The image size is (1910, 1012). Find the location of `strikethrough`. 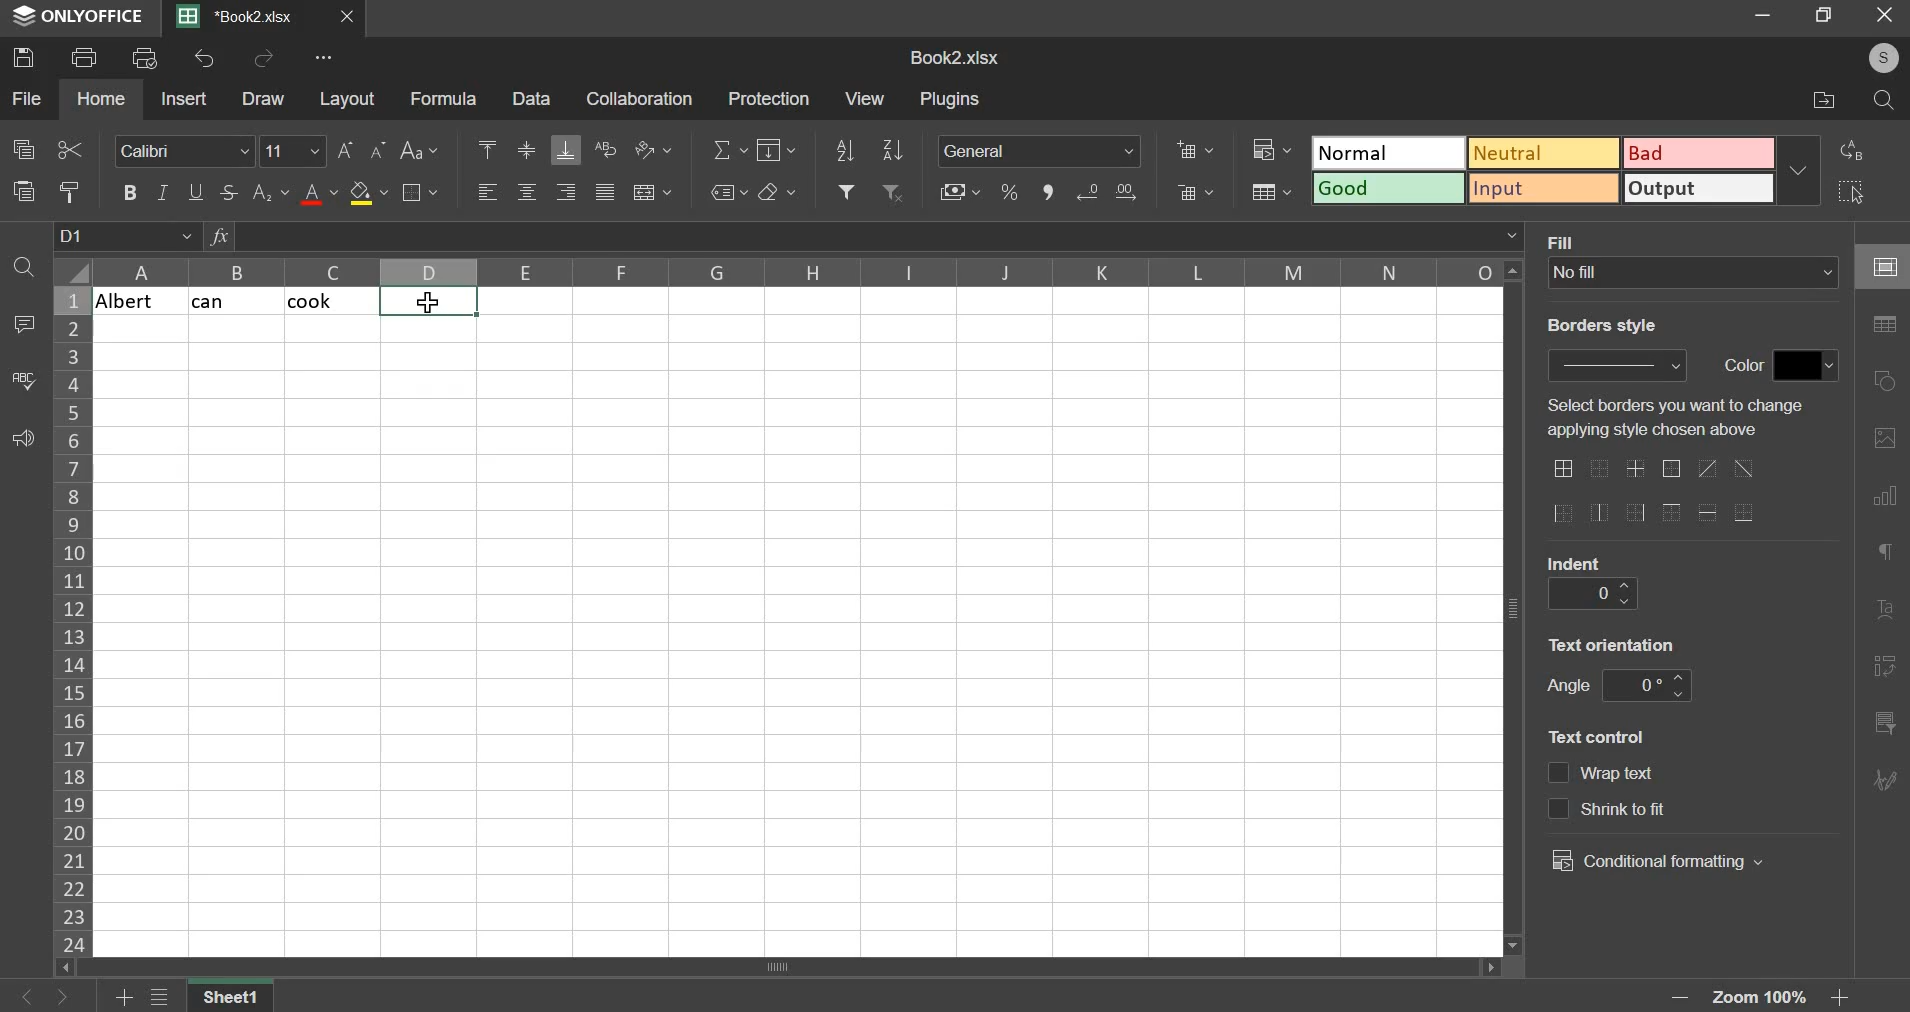

strikethrough is located at coordinates (227, 192).